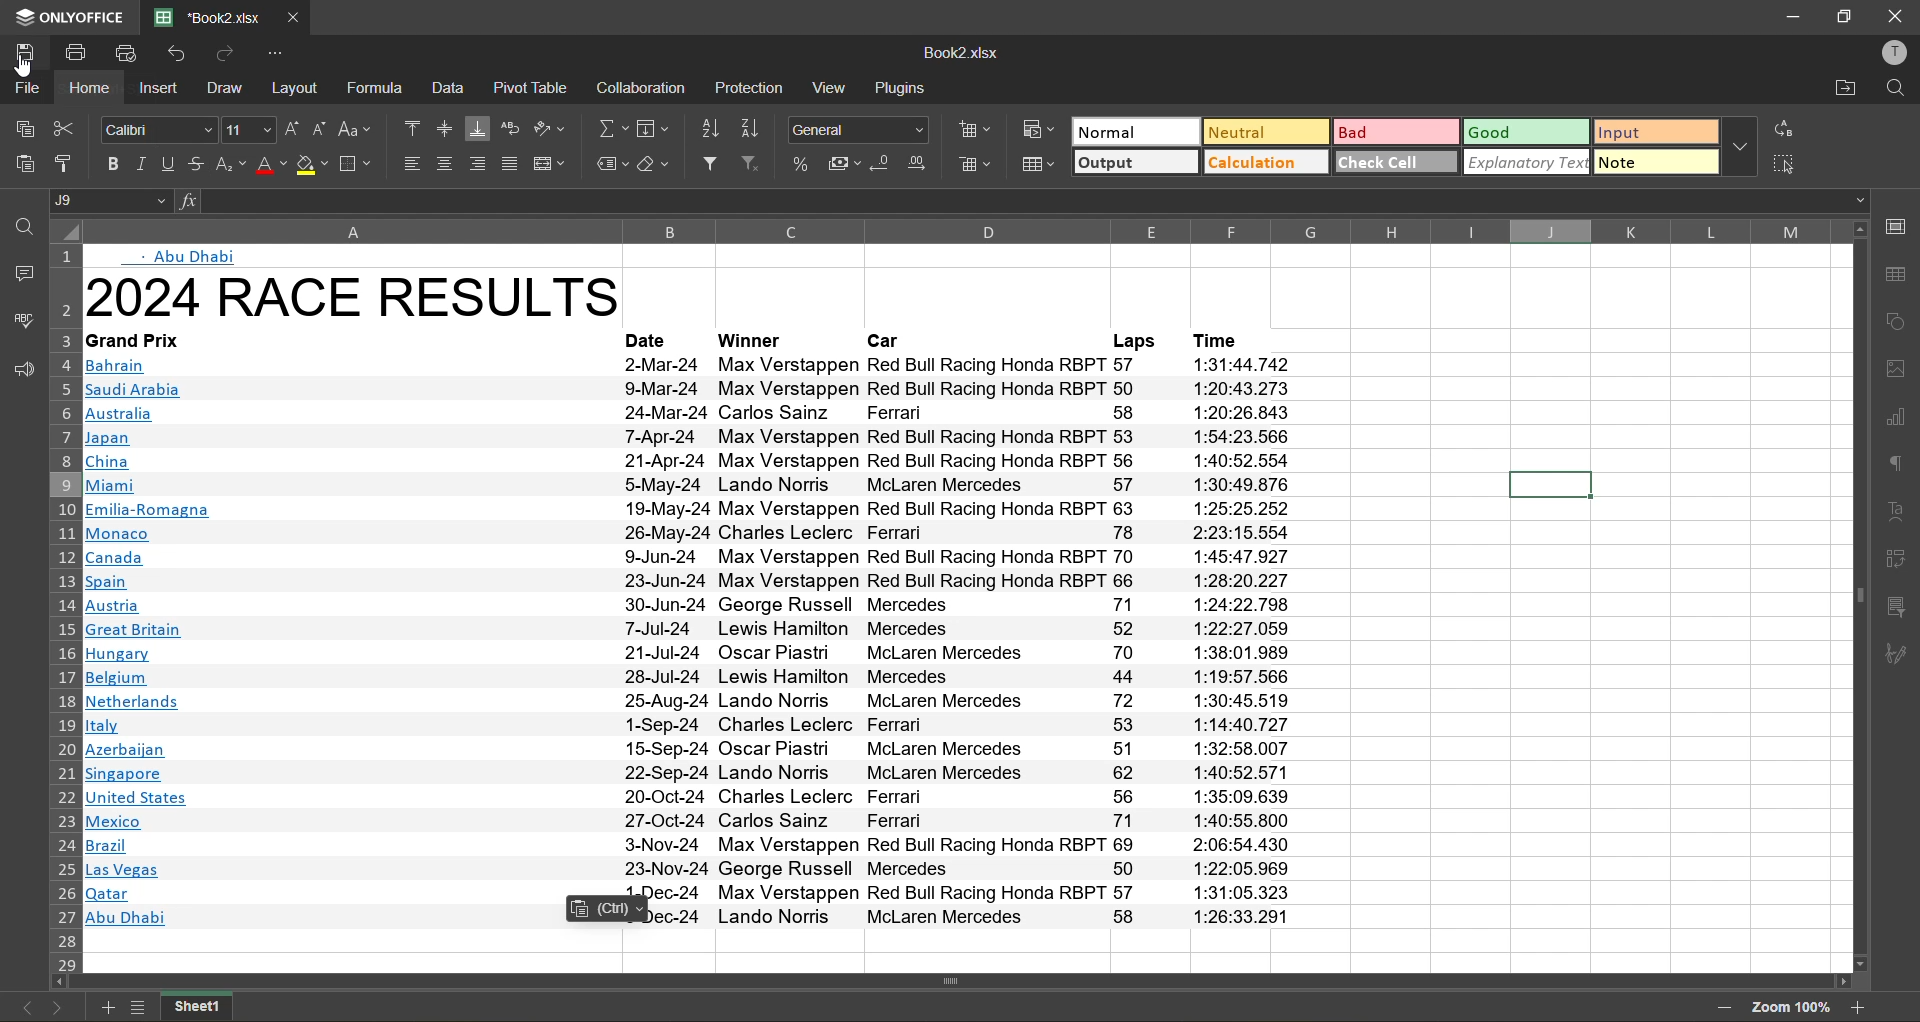 The width and height of the screenshot is (1920, 1022). Describe the element at coordinates (476, 131) in the screenshot. I see `align bottom` at that location.